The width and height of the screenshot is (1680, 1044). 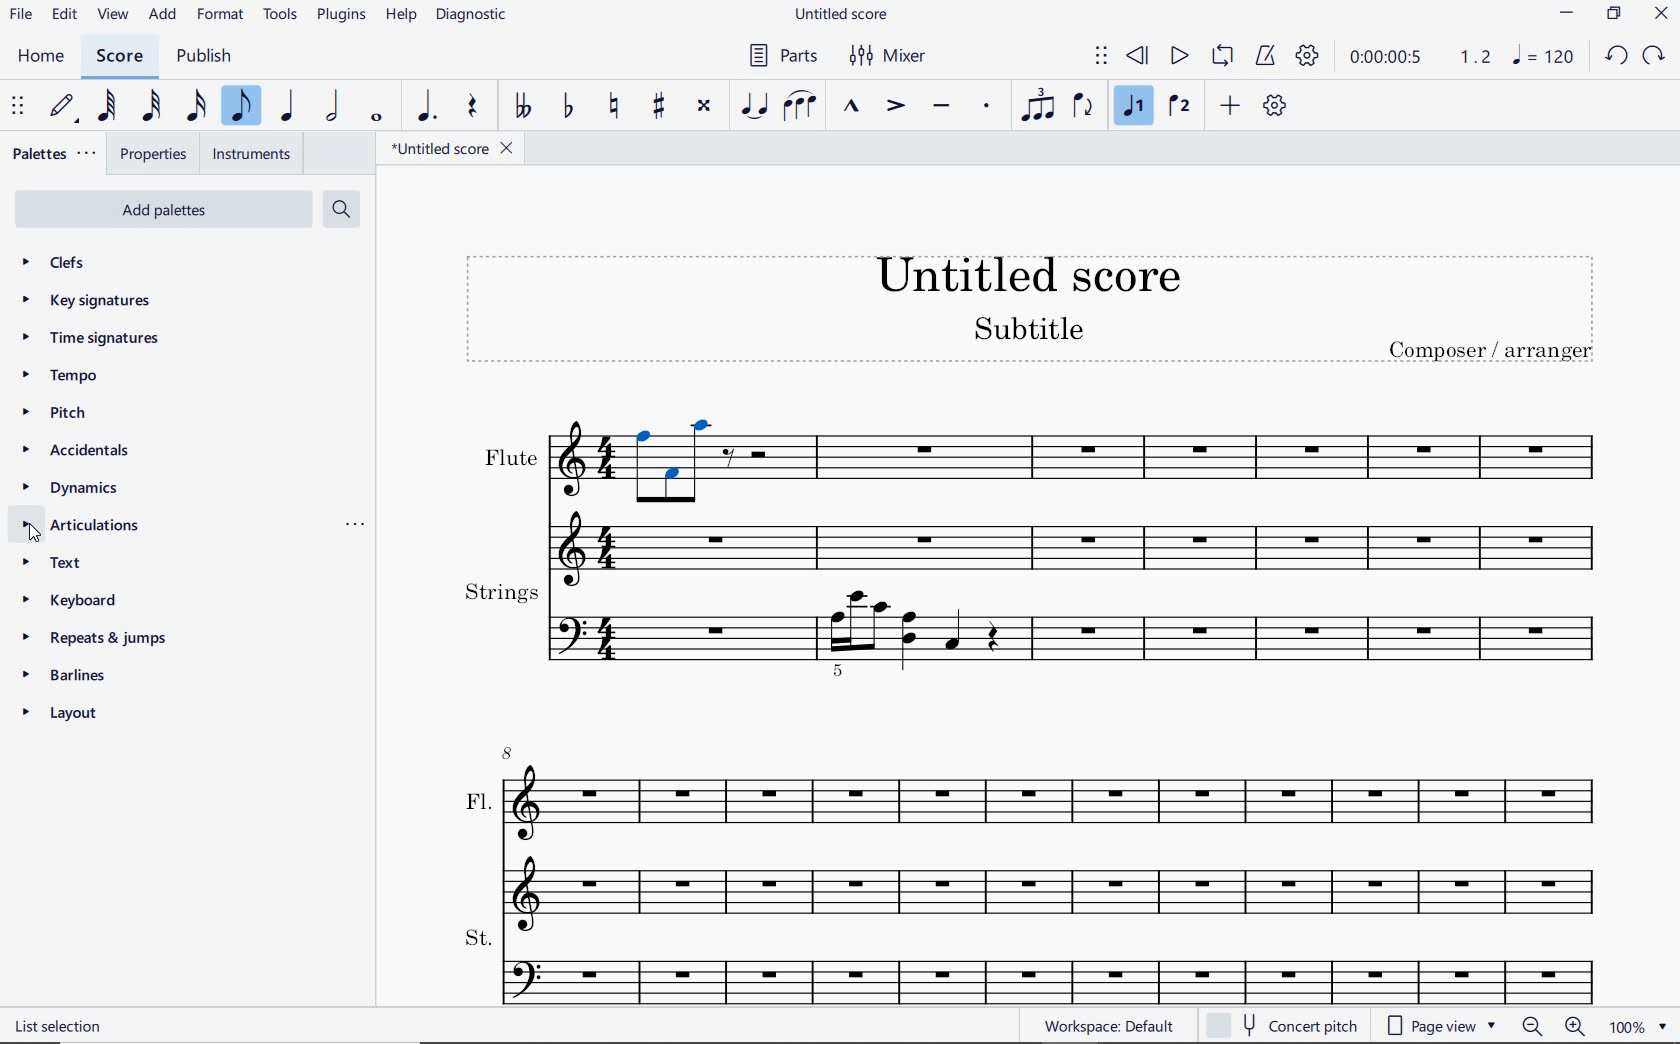 What do you see at coordinates (1542, 56) in the screenshot?
I see `note` at bounding box center [1542, 56].